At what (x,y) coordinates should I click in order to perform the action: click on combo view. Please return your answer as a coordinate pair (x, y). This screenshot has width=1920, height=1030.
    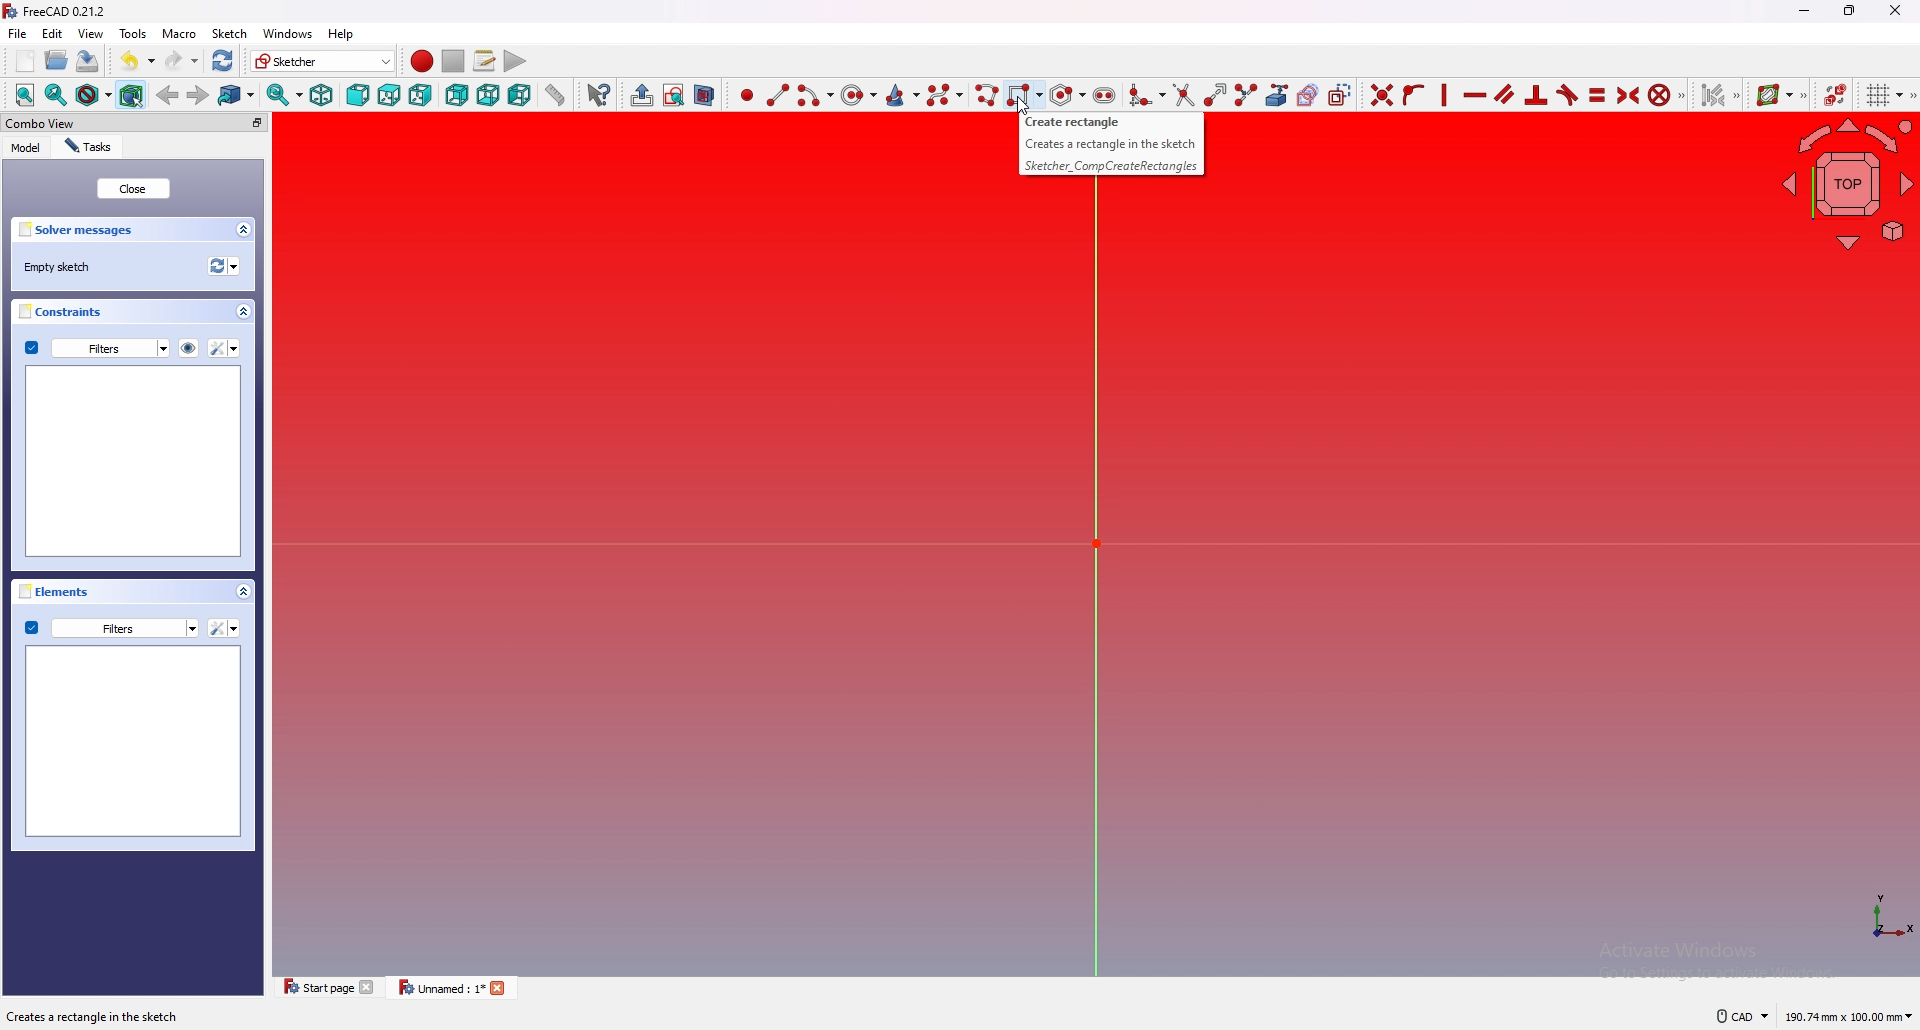
    Looking at the image, I should click on (39, 122).